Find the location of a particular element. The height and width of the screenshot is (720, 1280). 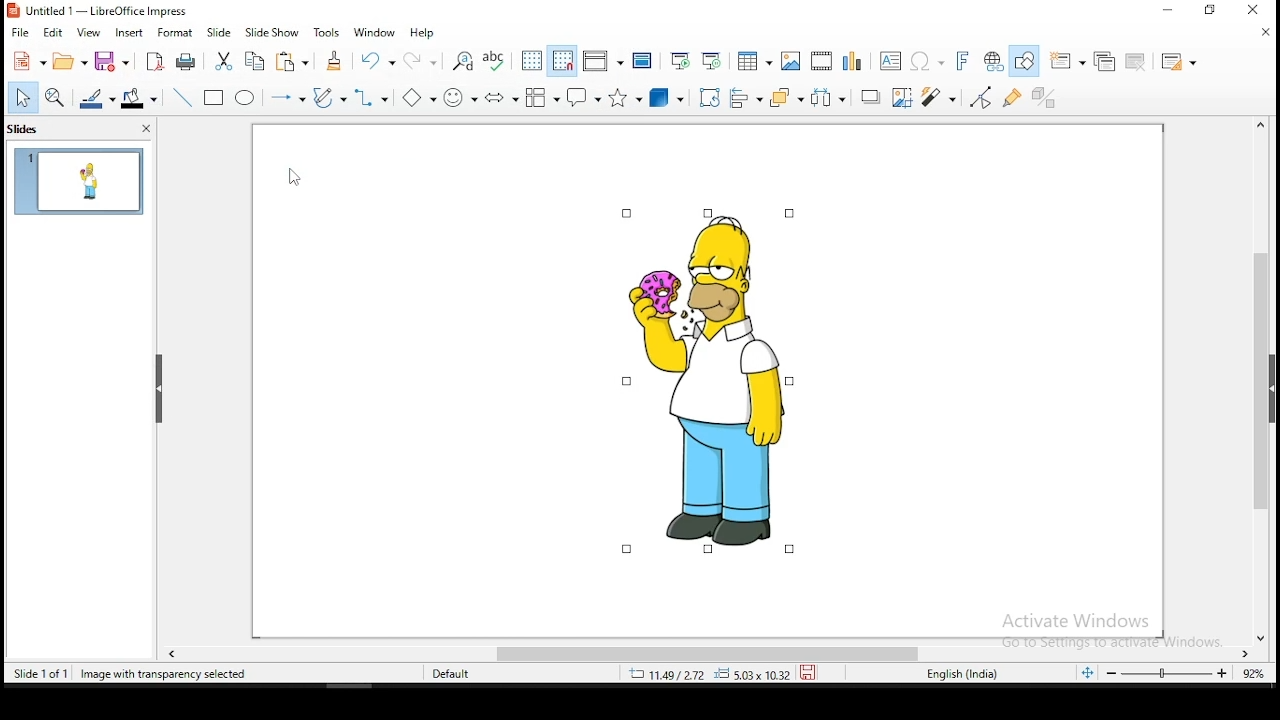

line color is located at coordinates (98, 98).